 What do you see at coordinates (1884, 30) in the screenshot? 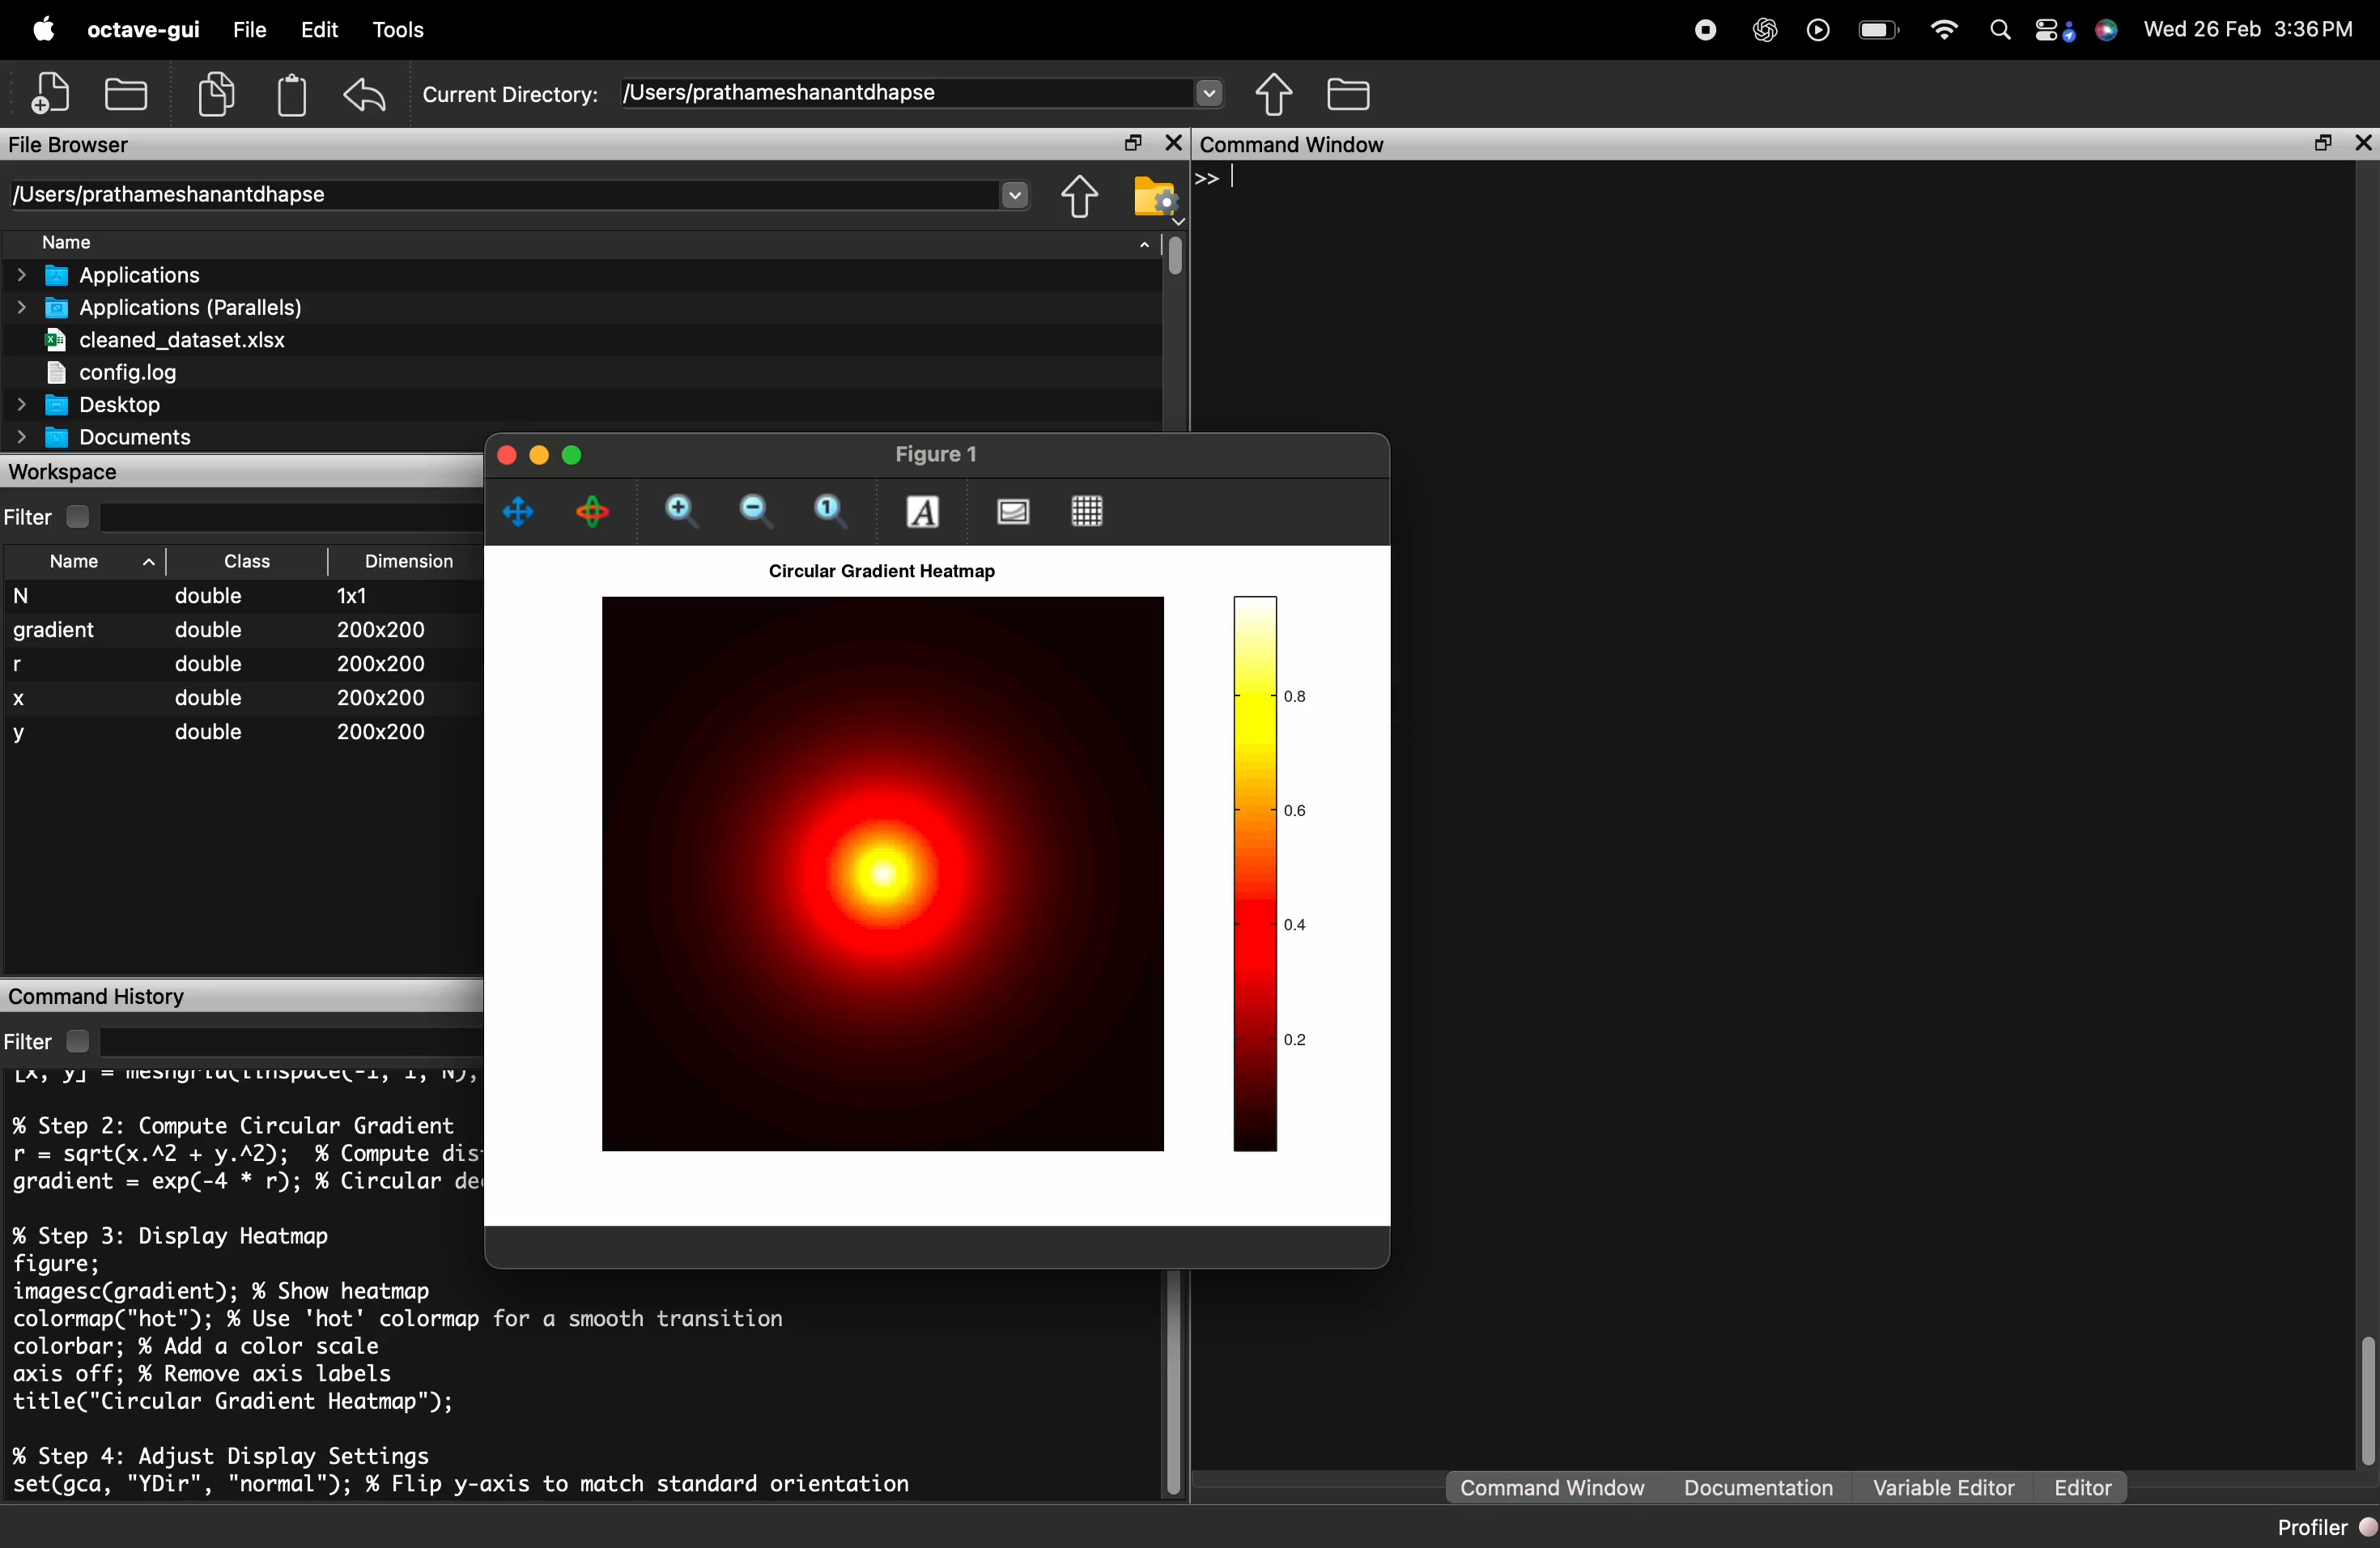
I see `battery` at bounding box center [1884, 30].